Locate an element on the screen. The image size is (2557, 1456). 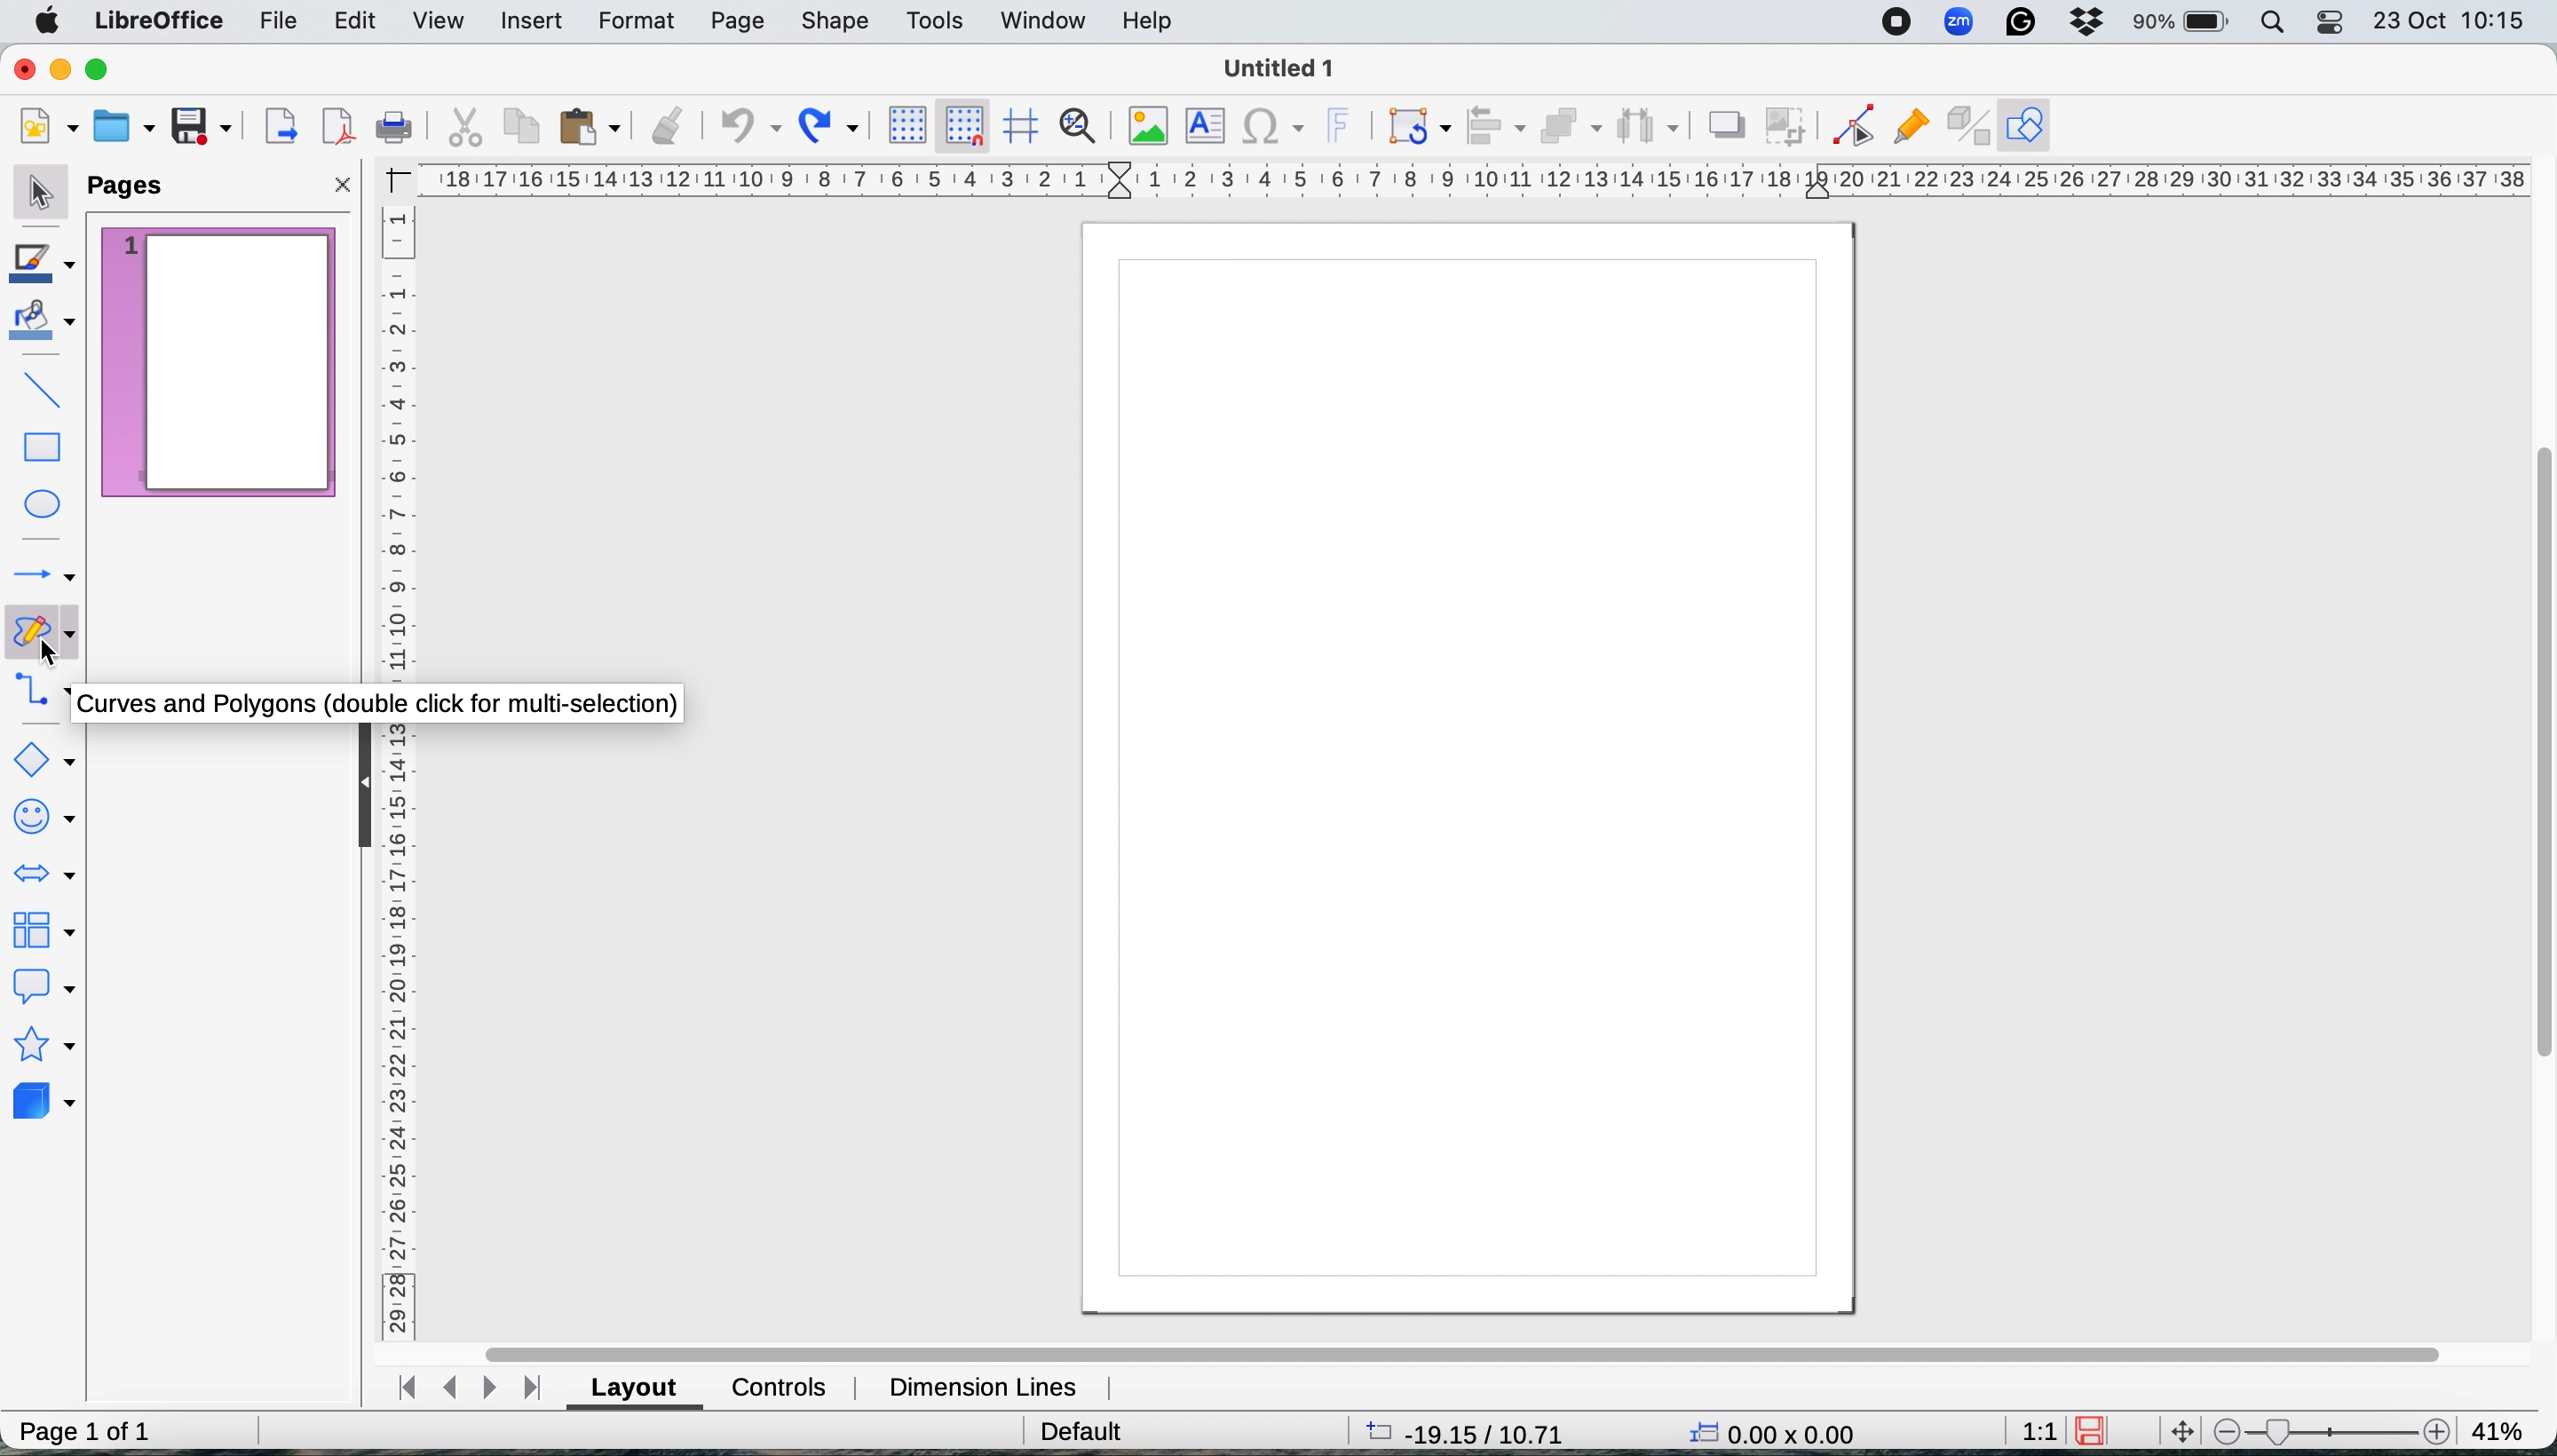
flowchart is located at coordinates (48, 934).